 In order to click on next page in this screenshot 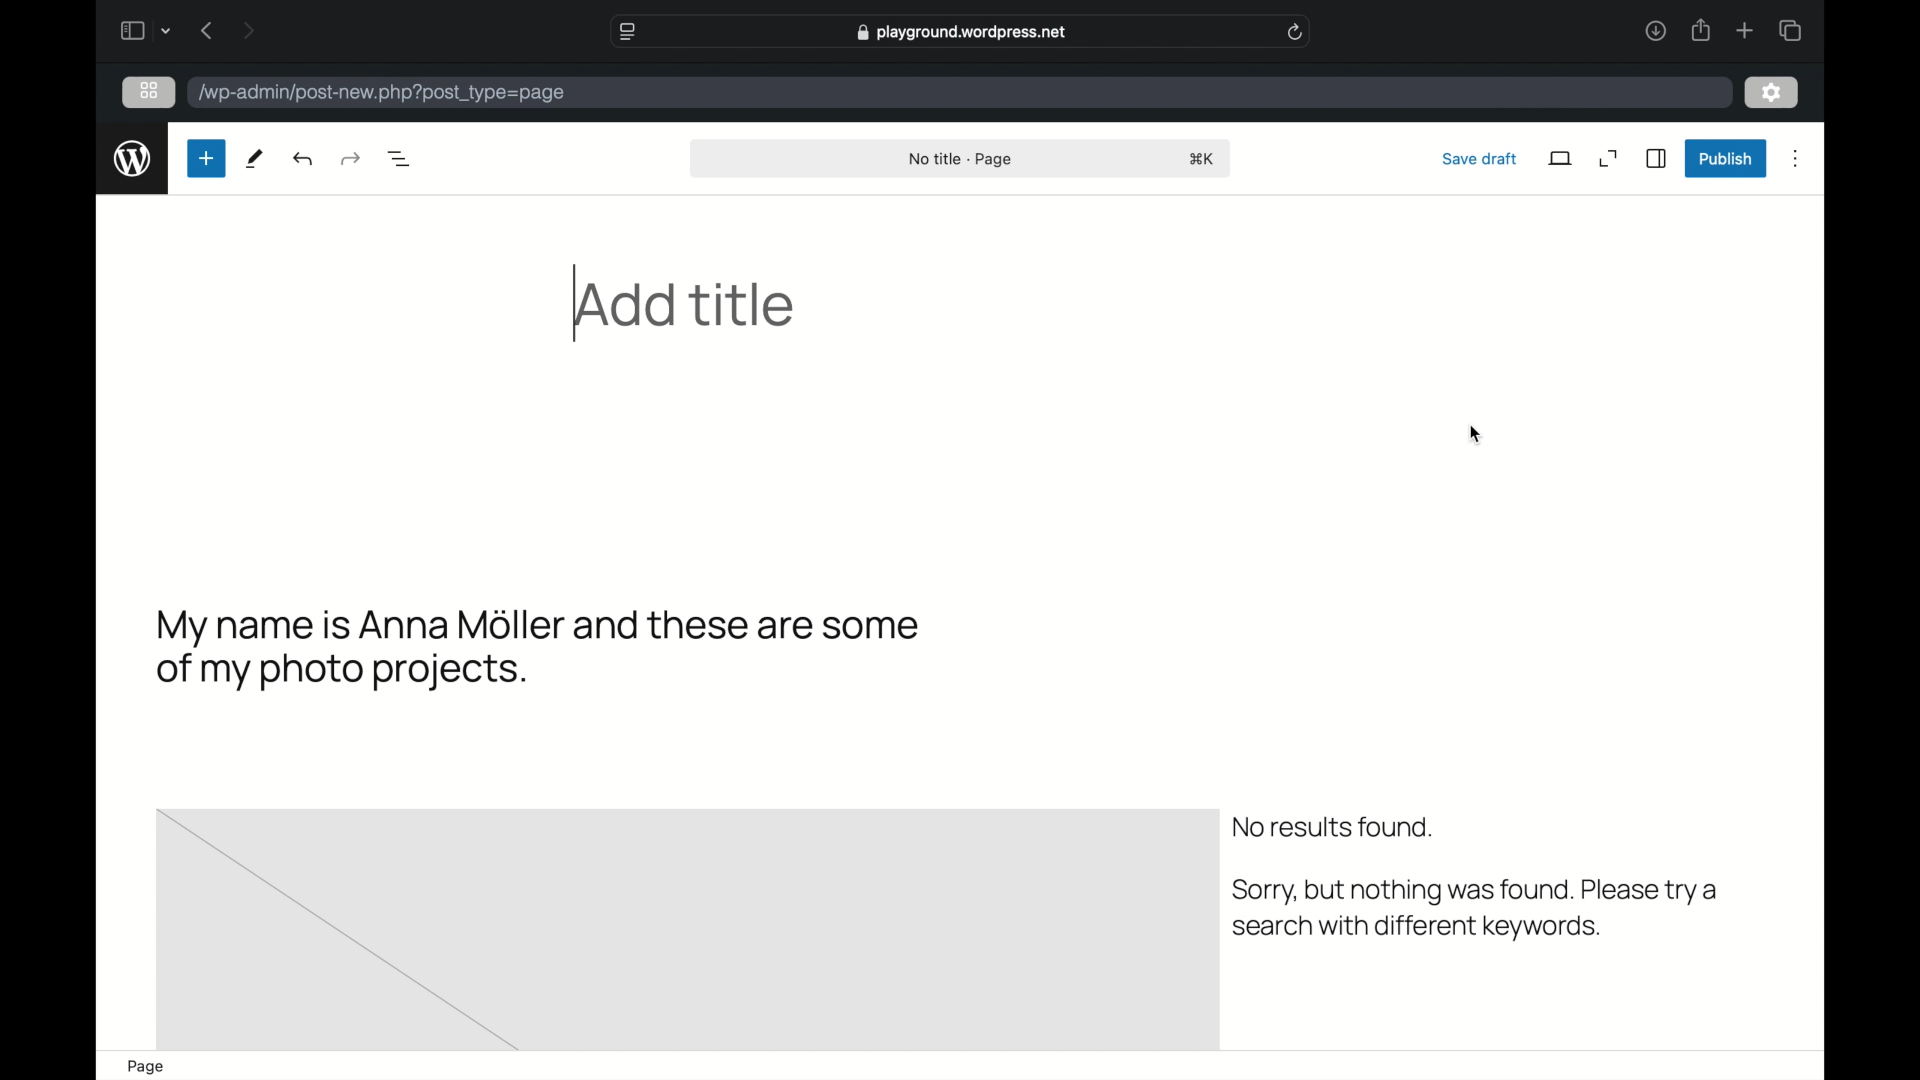, I will do `click(250, 29)`.